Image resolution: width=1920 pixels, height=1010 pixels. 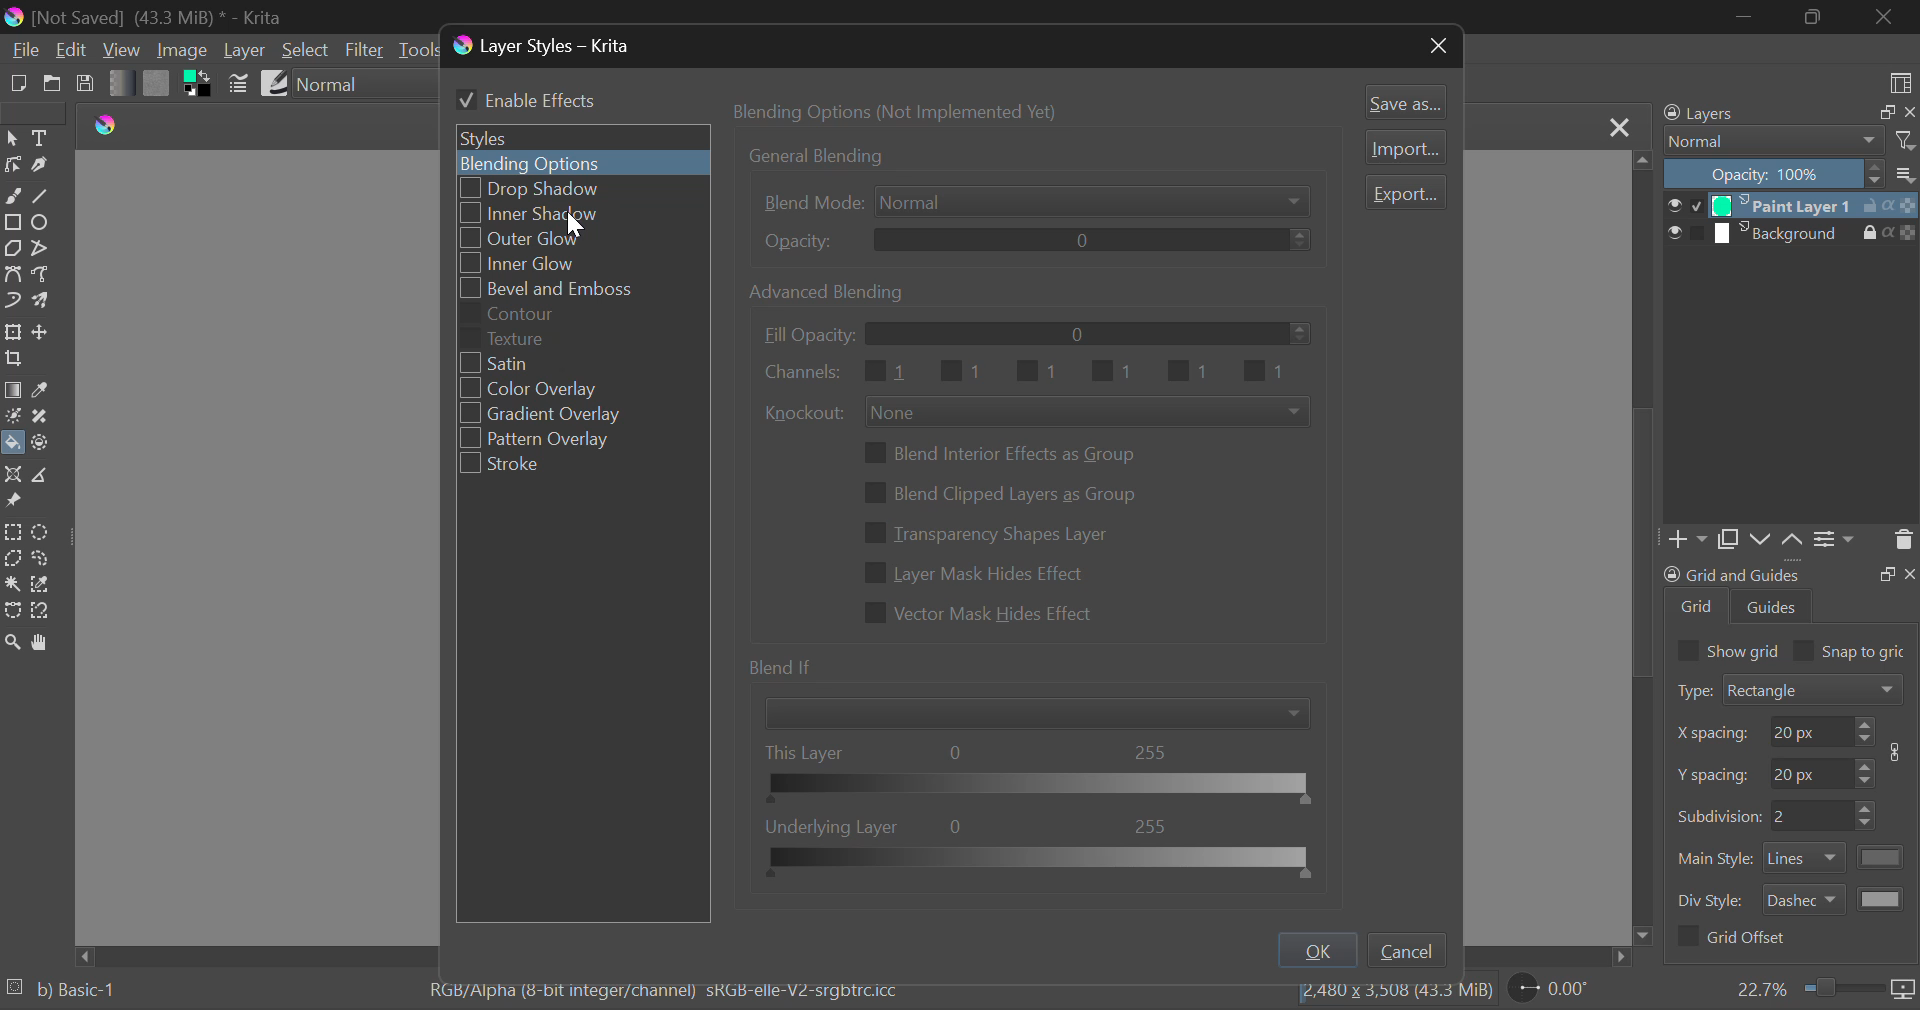 What do you see at coordinates (146, 17) in the screenshot?
I see `Window Title` at bounding box center [146, 17].